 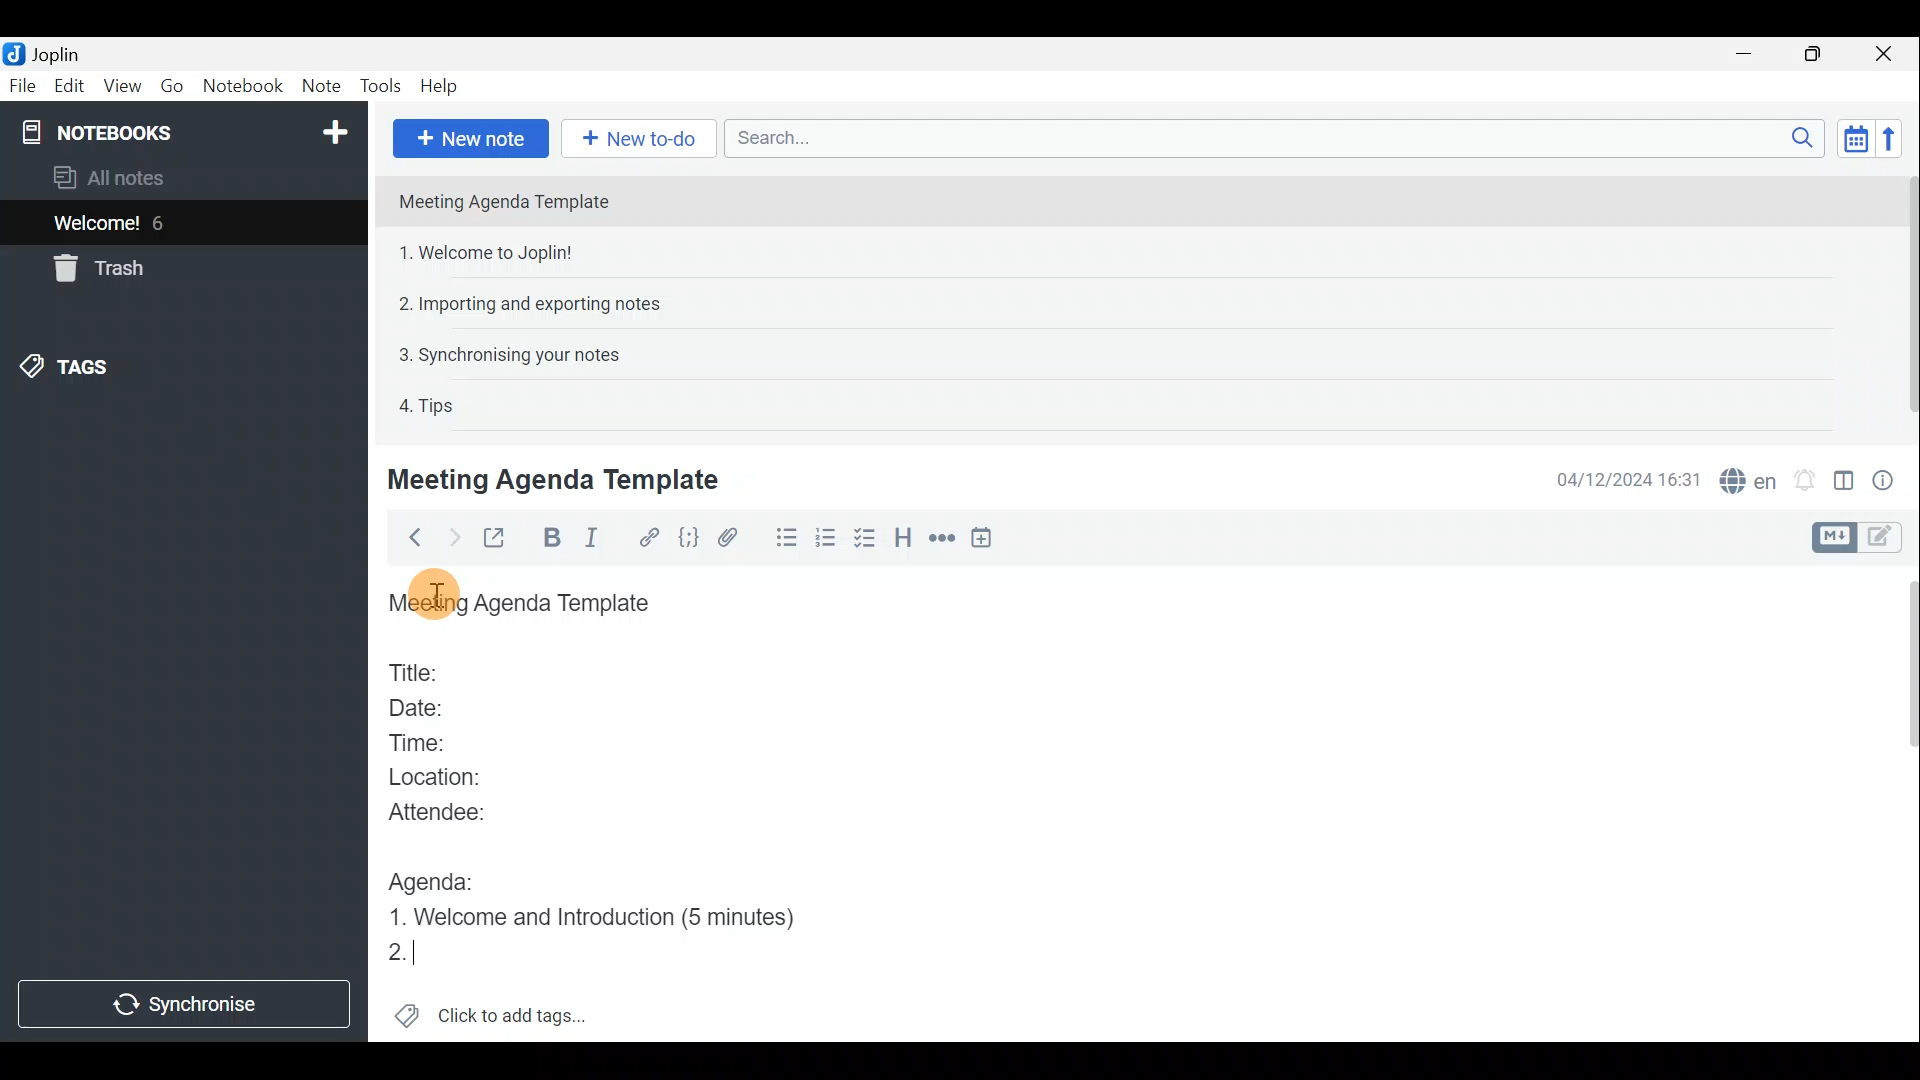 What do you see at coordinates (98, 225) in the screenshot?
I see `Welcome!` at bounding box center [98, 225].